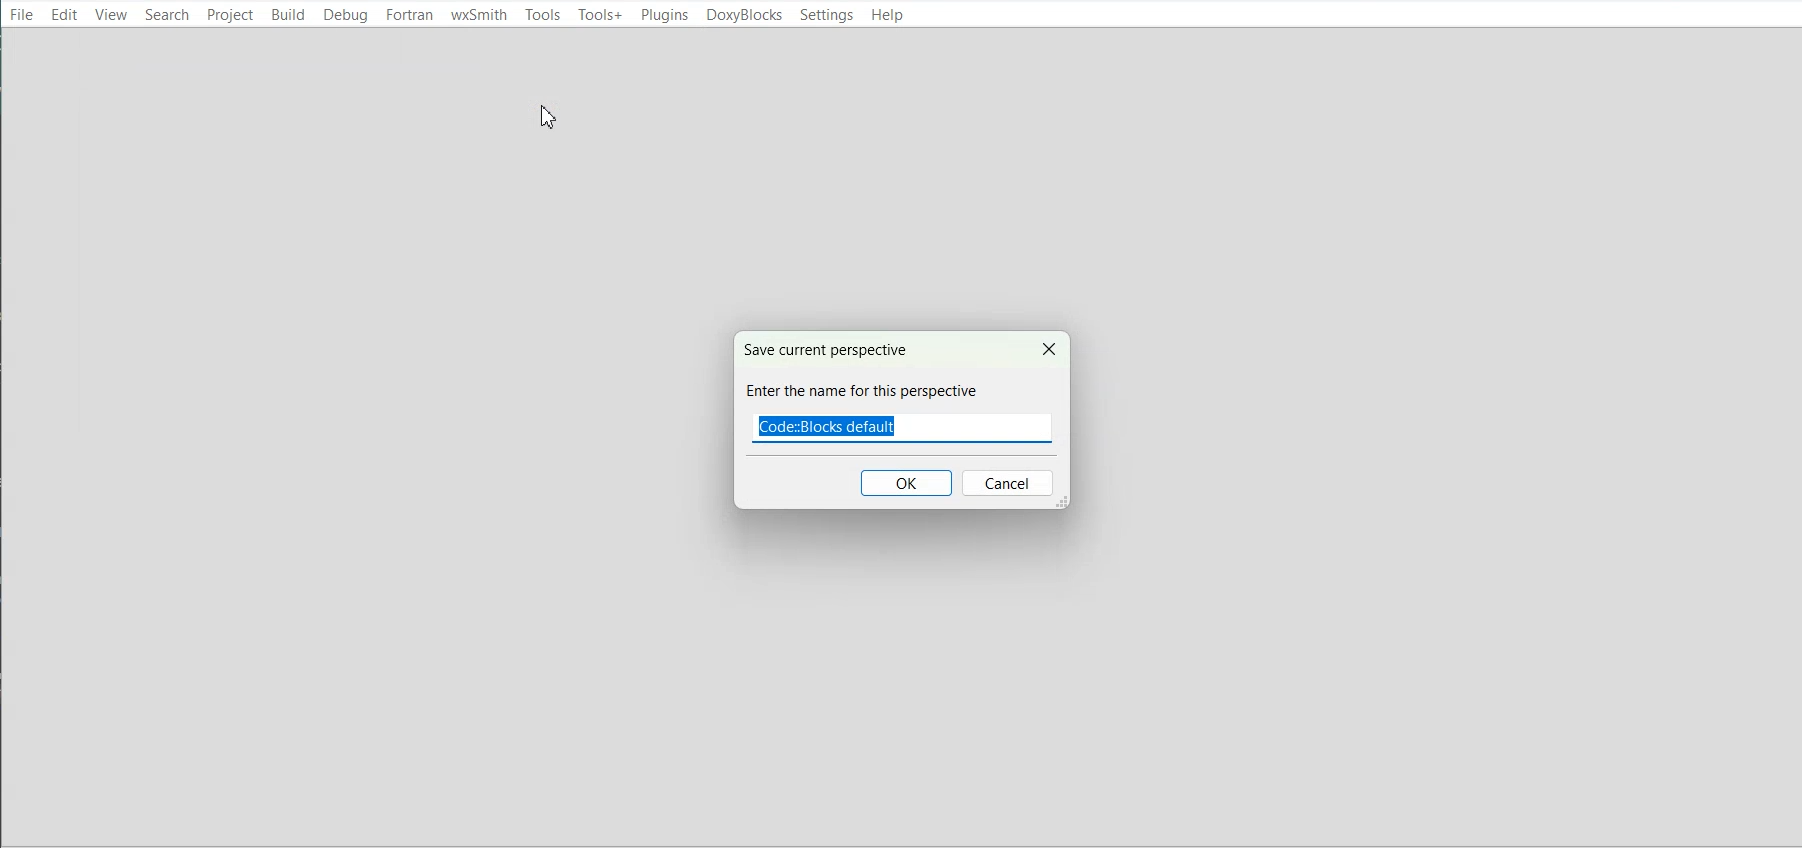  What do you see at coordinates (347, 15) in the screenshot?
I see `Debug` at bounding box center [347, 15].